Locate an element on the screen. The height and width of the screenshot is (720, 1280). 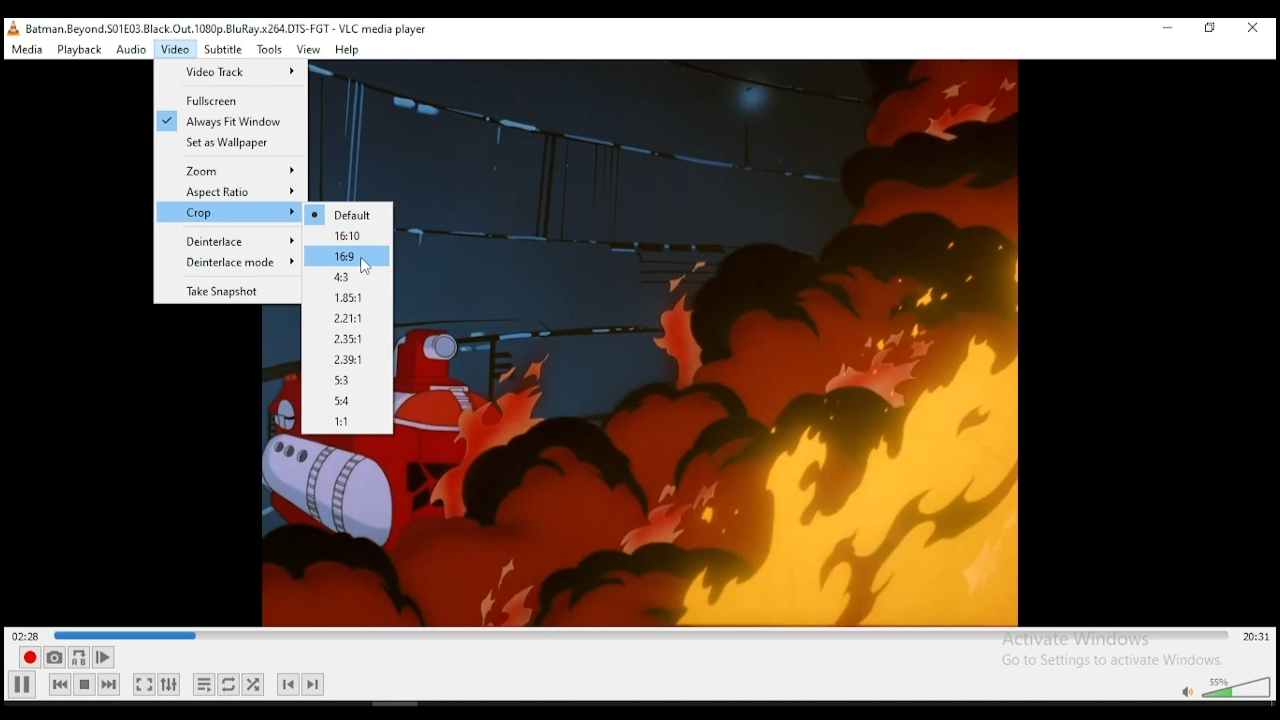
Video Track is located at coordinates (229, 72).